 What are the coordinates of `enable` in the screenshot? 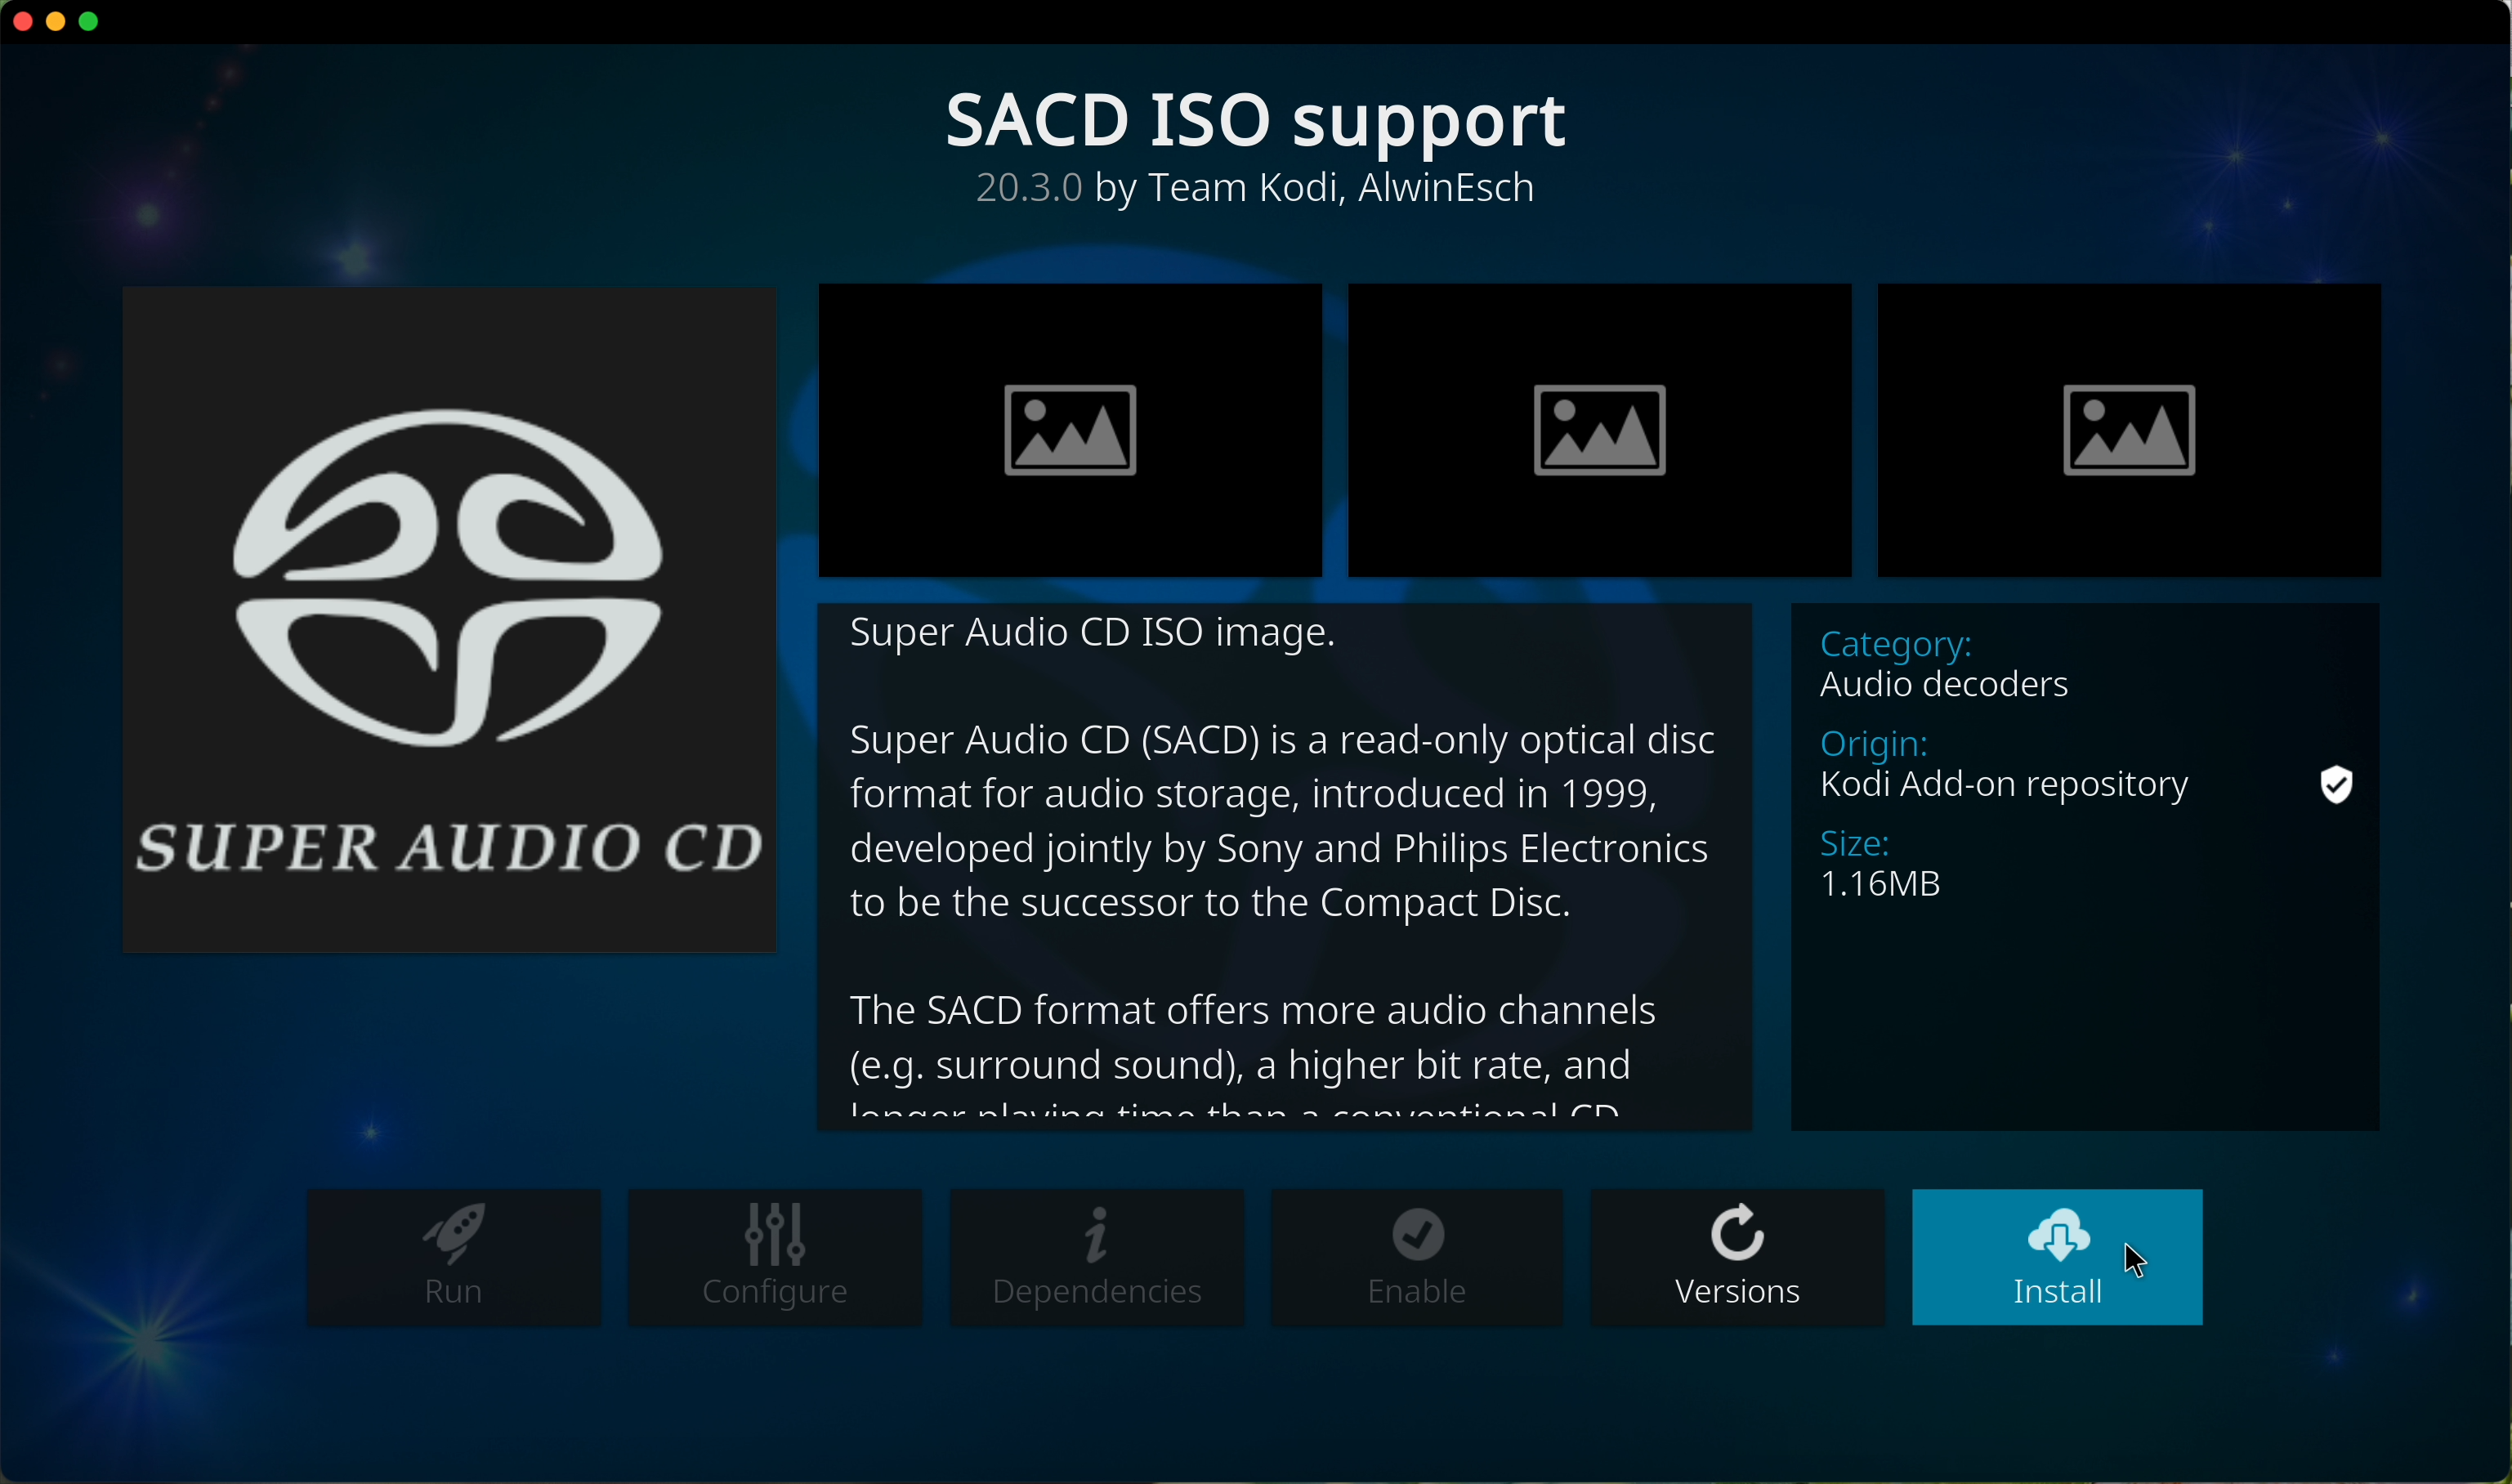 It's located at (1416, 1257).